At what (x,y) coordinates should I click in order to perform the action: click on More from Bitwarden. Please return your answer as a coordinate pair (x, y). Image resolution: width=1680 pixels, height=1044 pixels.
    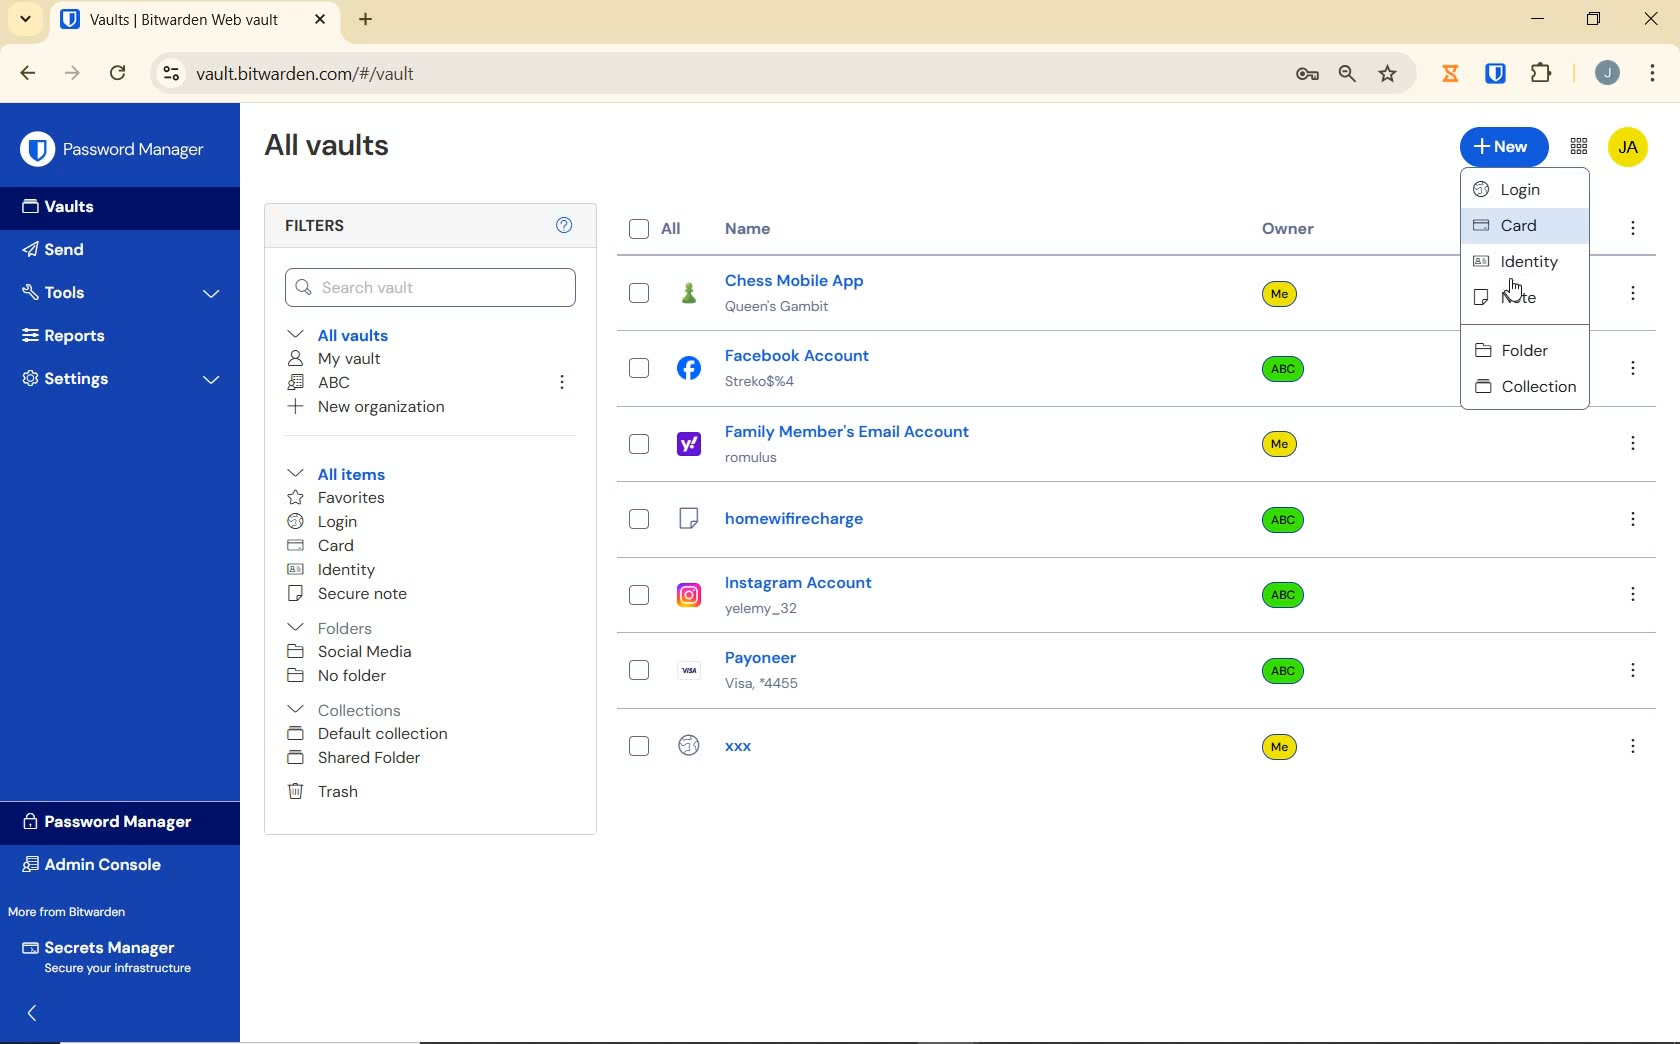
    Looking at the image, I should click on (88, 912).